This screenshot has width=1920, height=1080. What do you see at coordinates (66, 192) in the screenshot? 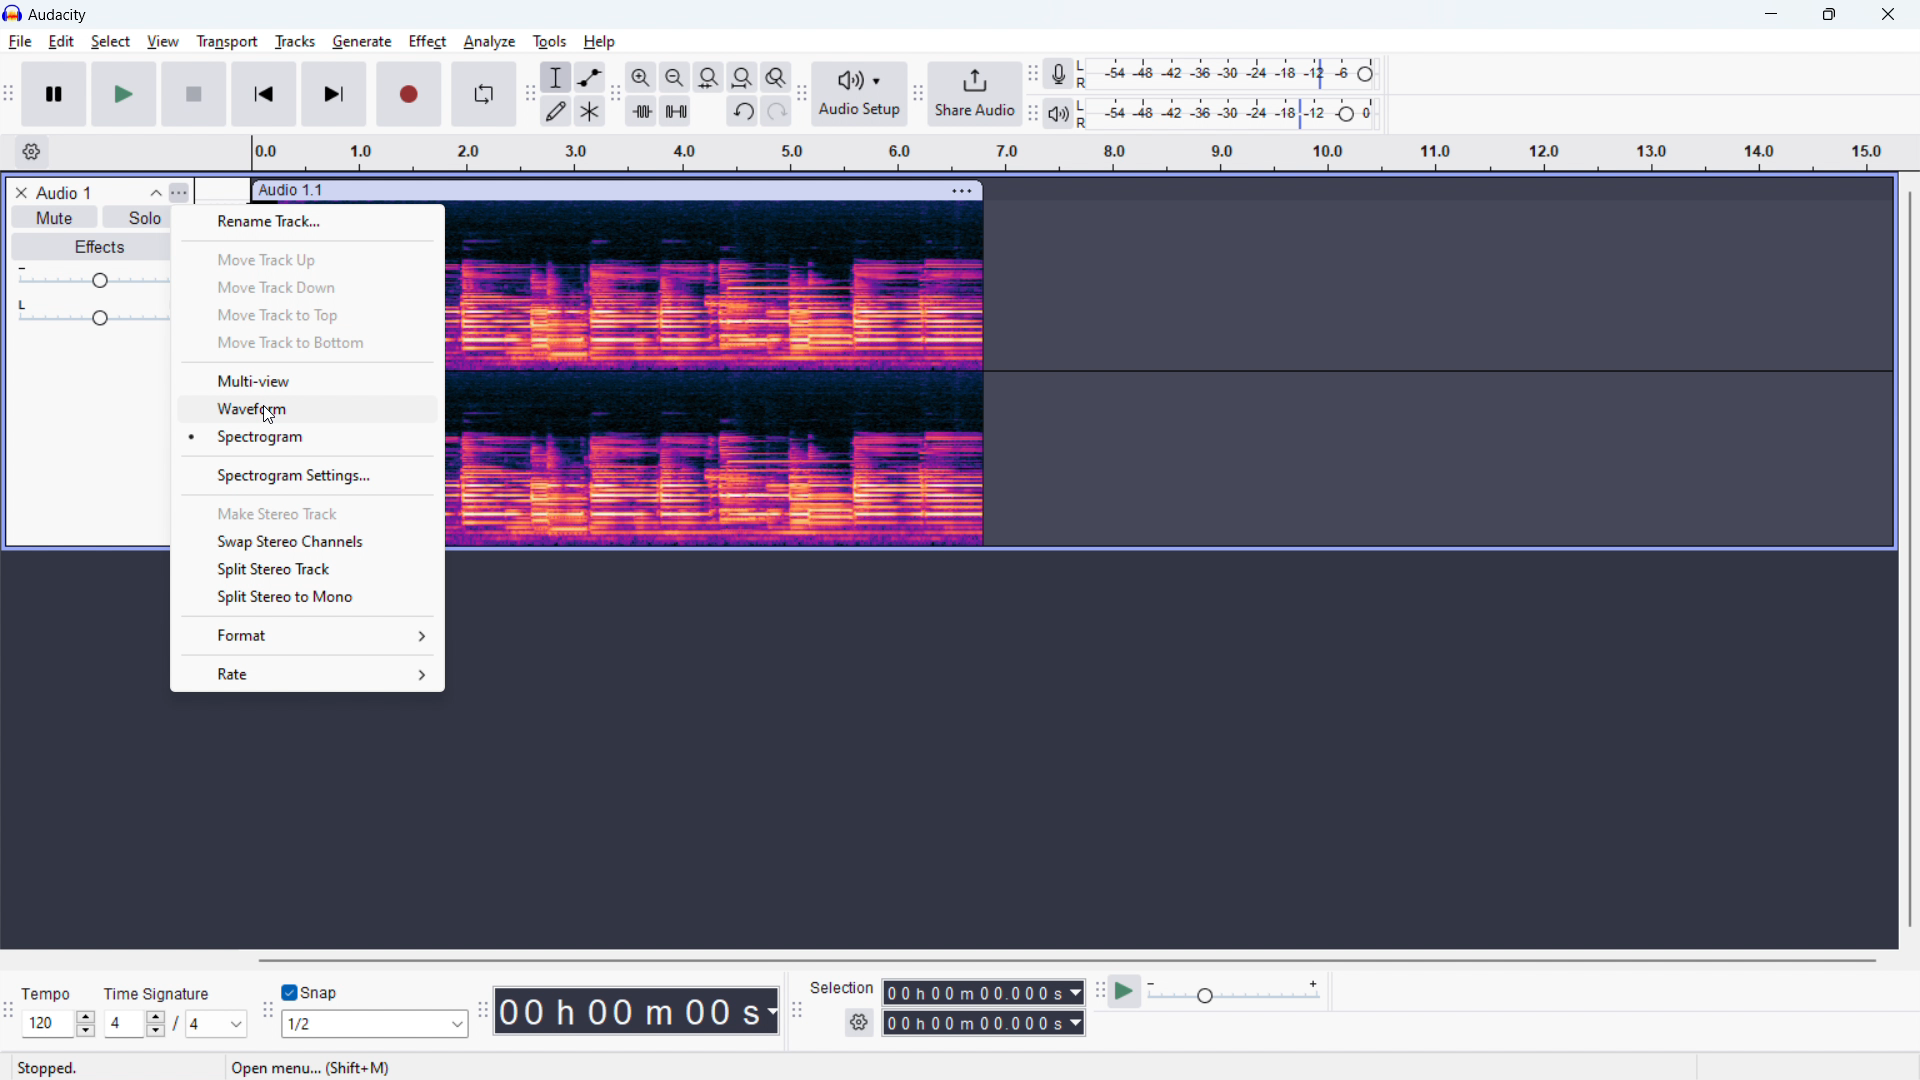
I see `audio title` at bounding box center [66, 192].